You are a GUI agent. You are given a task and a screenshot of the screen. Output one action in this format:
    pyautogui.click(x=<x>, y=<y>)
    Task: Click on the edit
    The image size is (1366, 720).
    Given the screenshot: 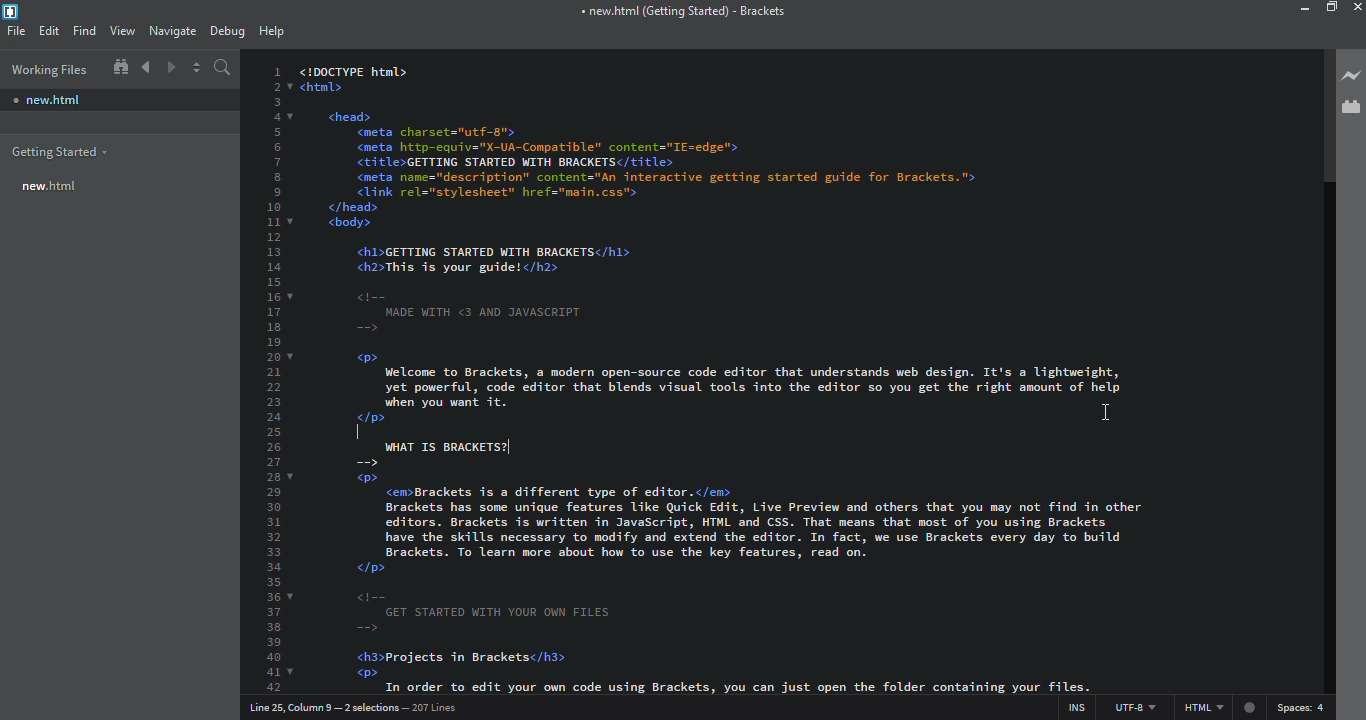 What is the action you would take?
    pyautogui.click(x=49, y=30)
    